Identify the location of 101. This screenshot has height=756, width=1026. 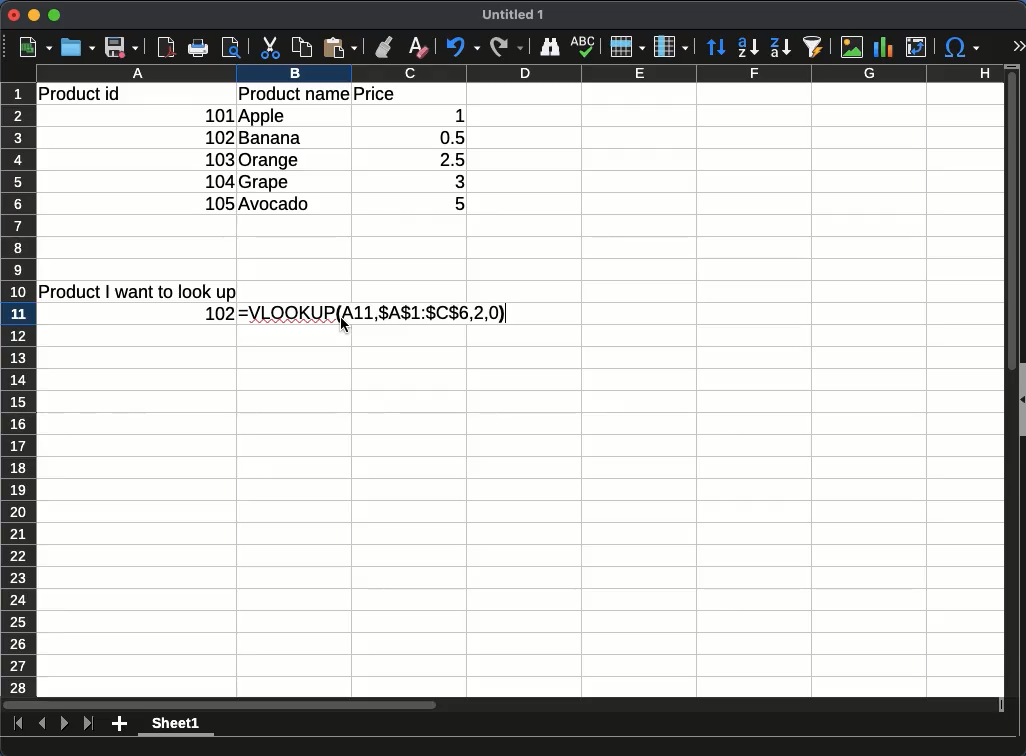
(217, 116).